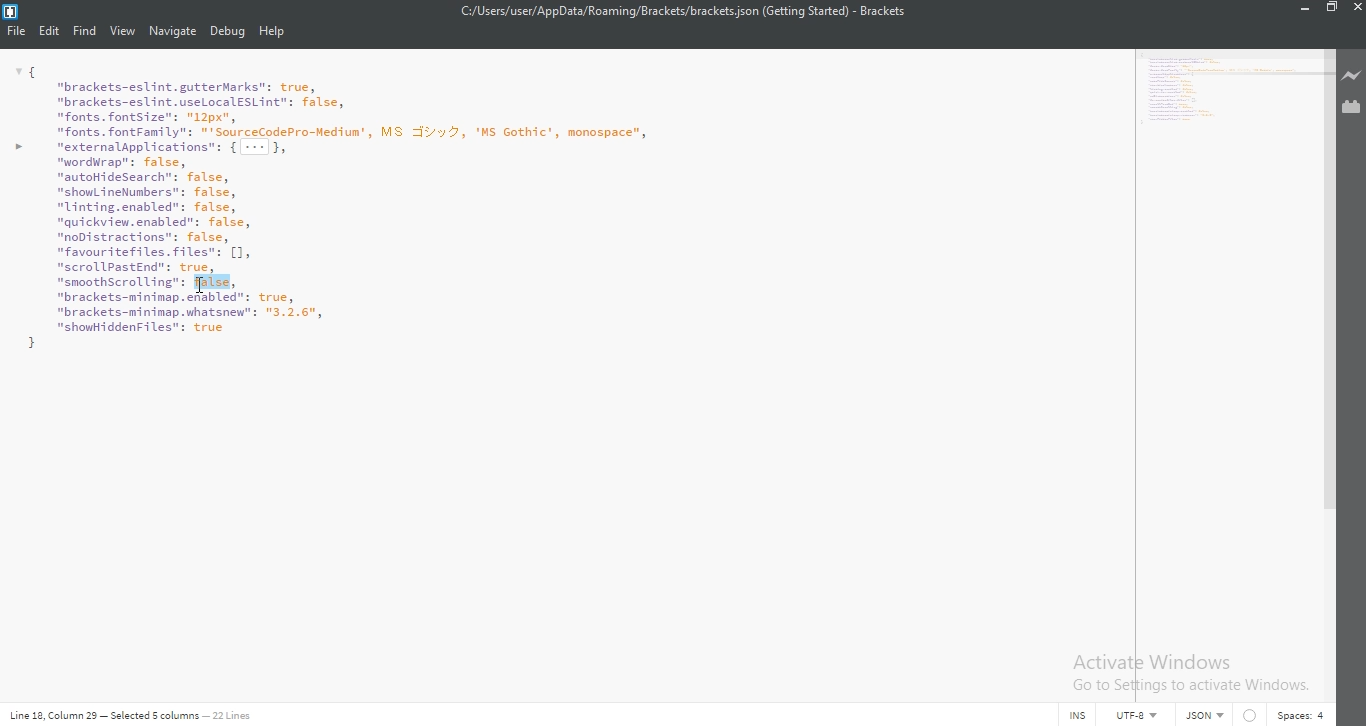 This screenshot has height=726, width=1366. What do you see at coordinates (14, 32) in the screenshot?
I see `File` at bounding box center [14, 32].